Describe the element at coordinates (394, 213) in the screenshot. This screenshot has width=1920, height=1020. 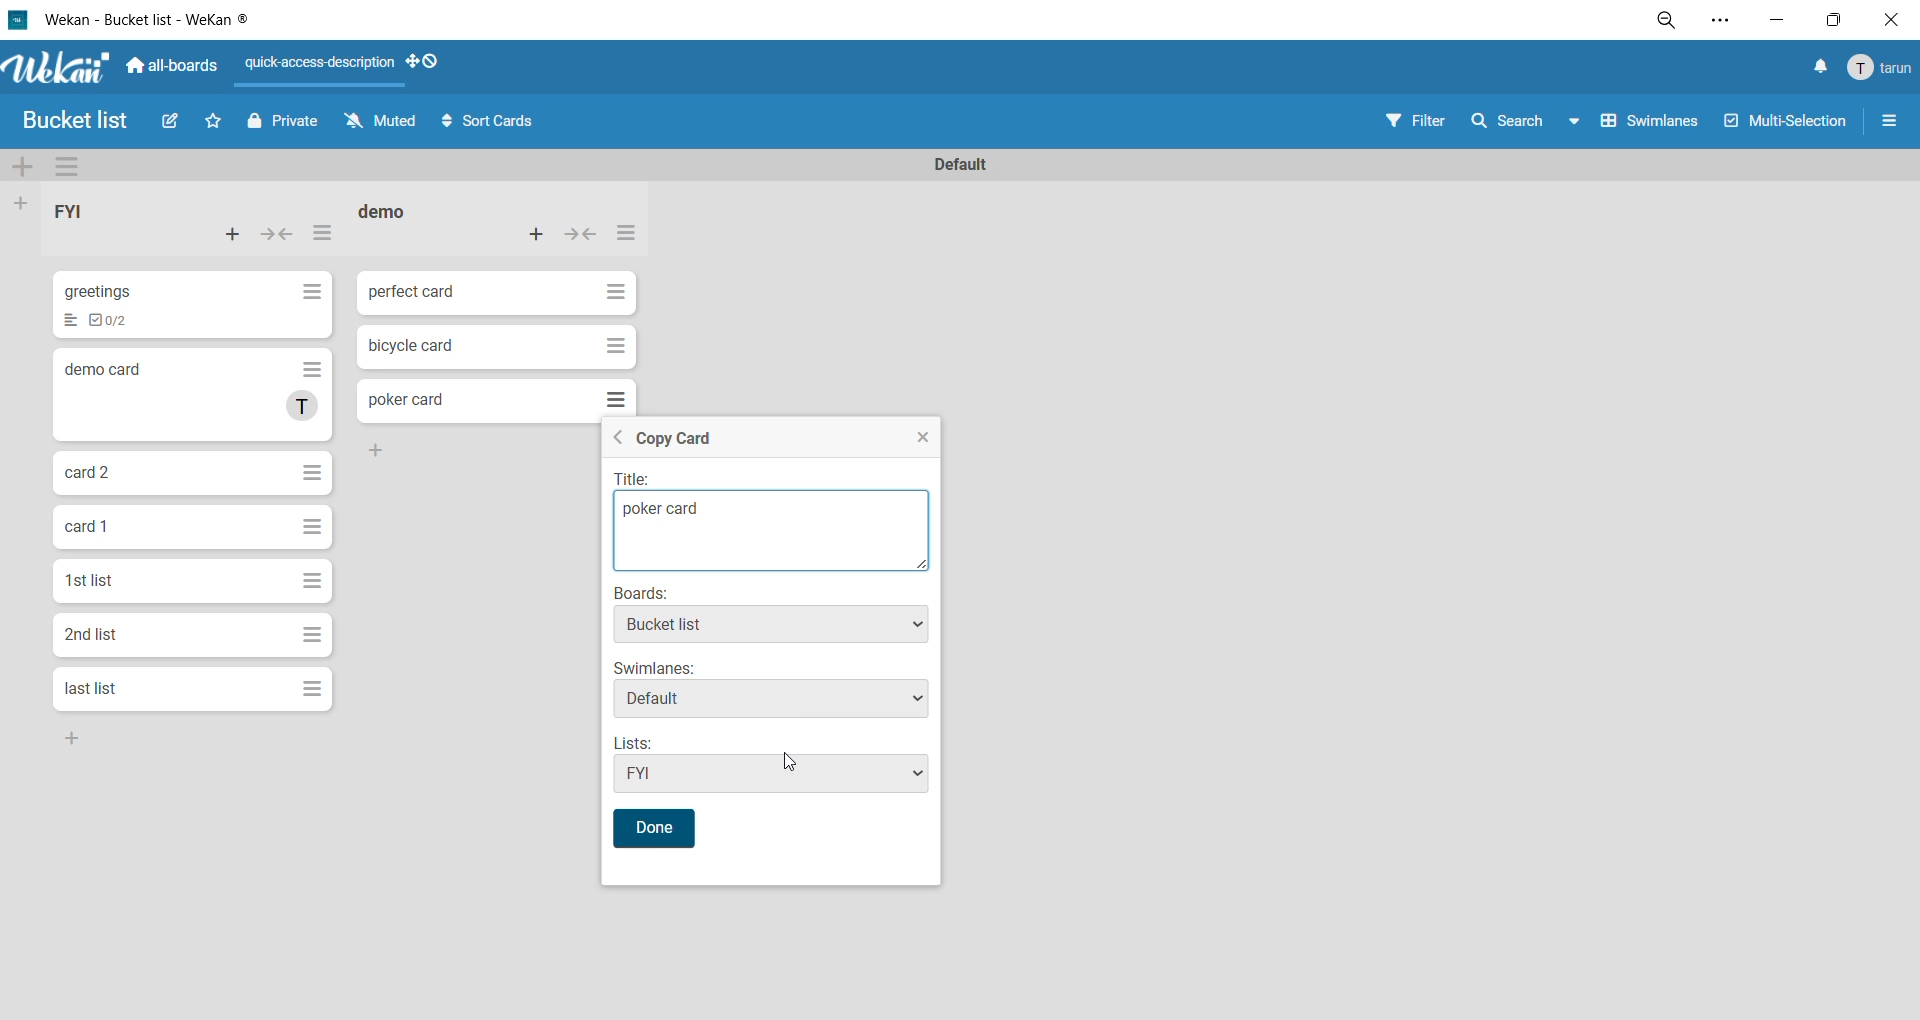
I see `list title ` at that location.